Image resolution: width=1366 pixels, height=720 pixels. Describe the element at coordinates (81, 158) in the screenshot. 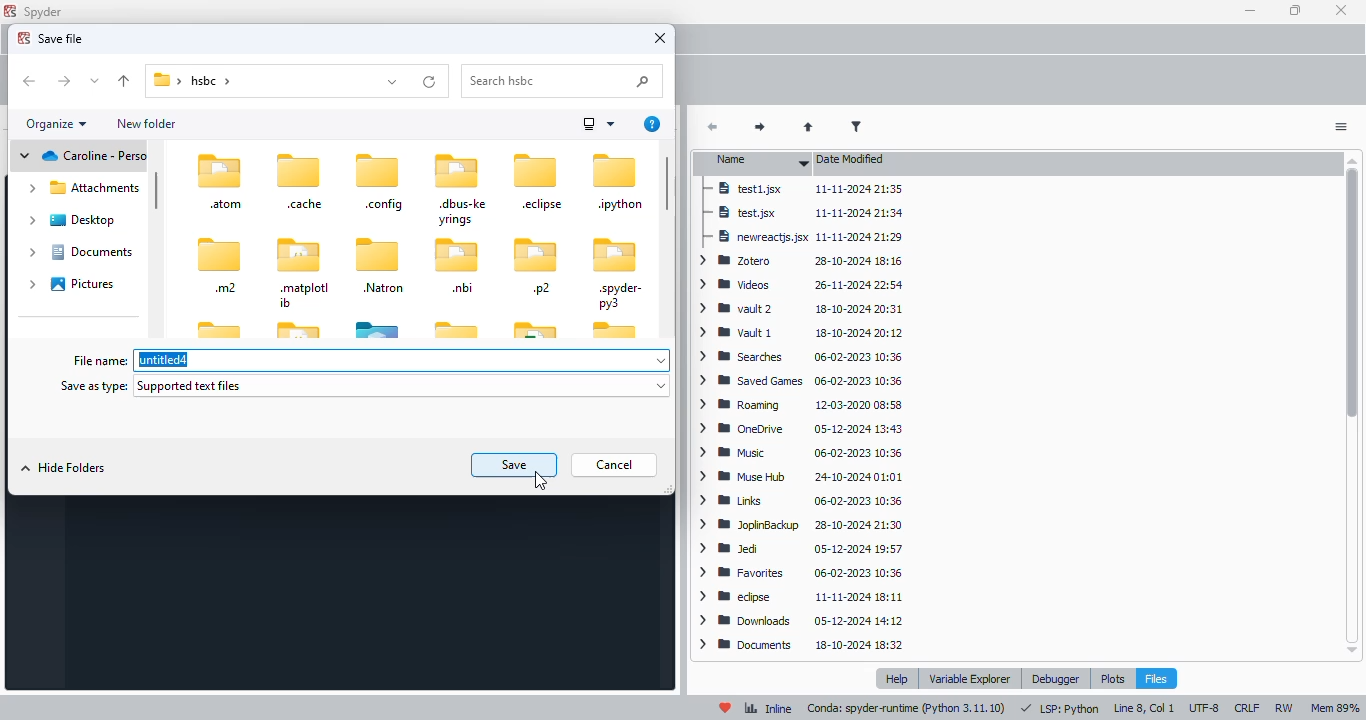

I see `Personal drive` at that location.